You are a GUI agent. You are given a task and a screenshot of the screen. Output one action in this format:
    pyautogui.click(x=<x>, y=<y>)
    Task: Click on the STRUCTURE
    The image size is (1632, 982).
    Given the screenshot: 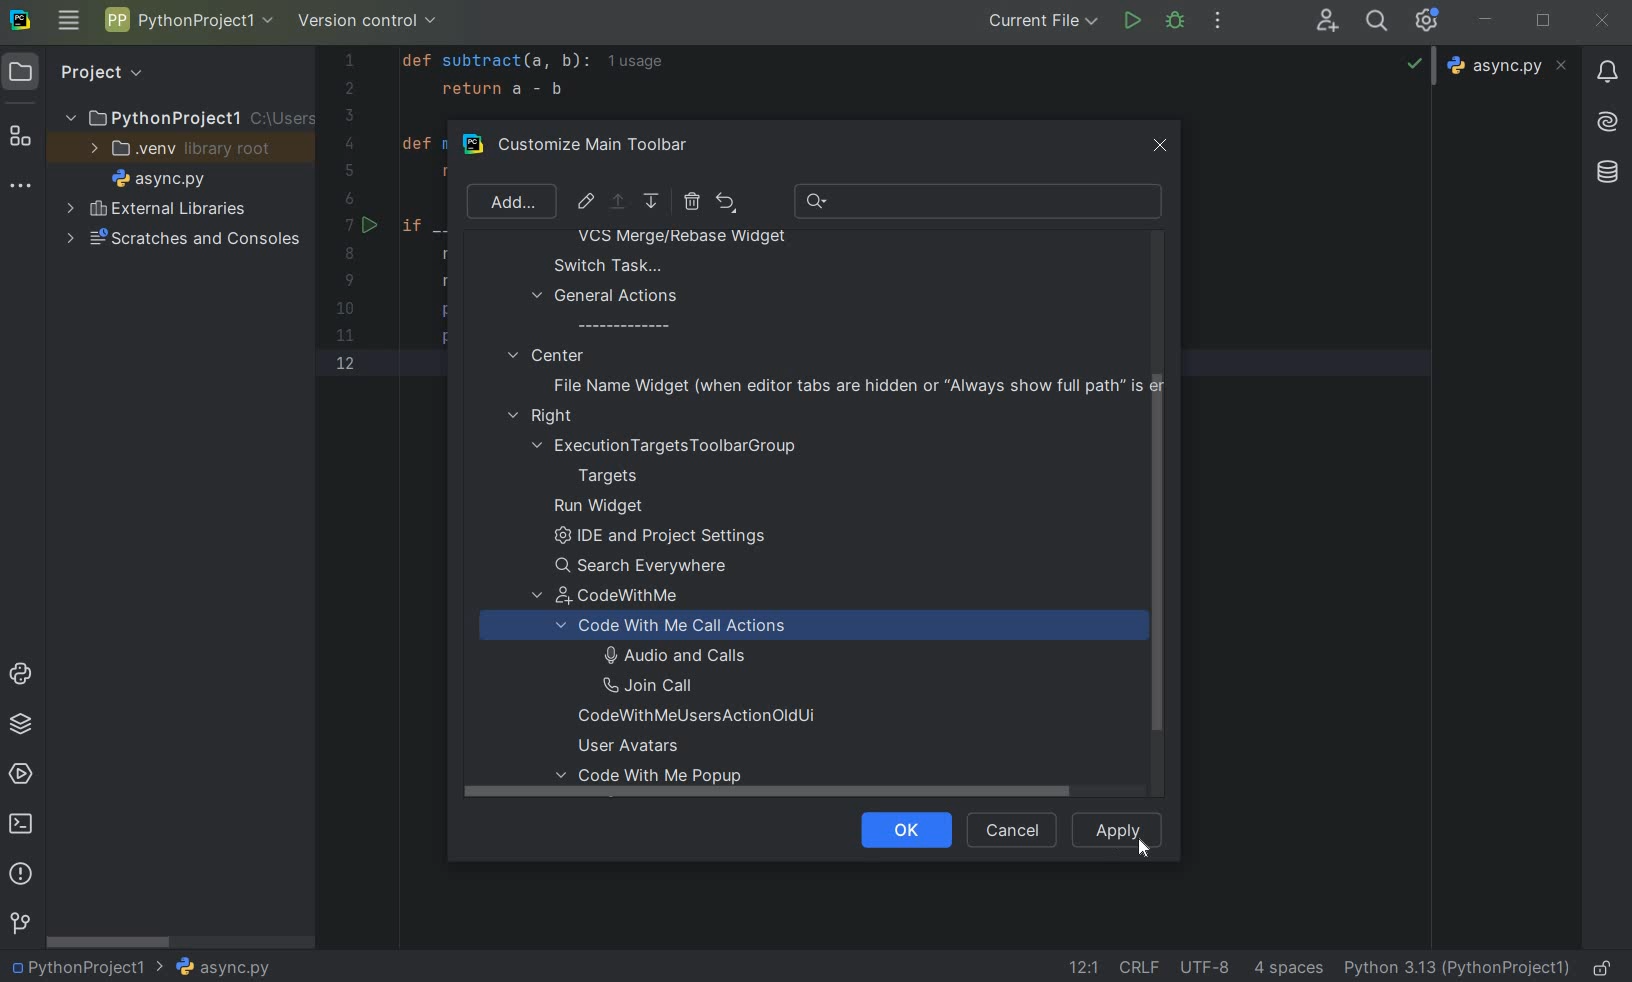 What is the action you would take?
    pyautogui.click(x=22, y=139)
    